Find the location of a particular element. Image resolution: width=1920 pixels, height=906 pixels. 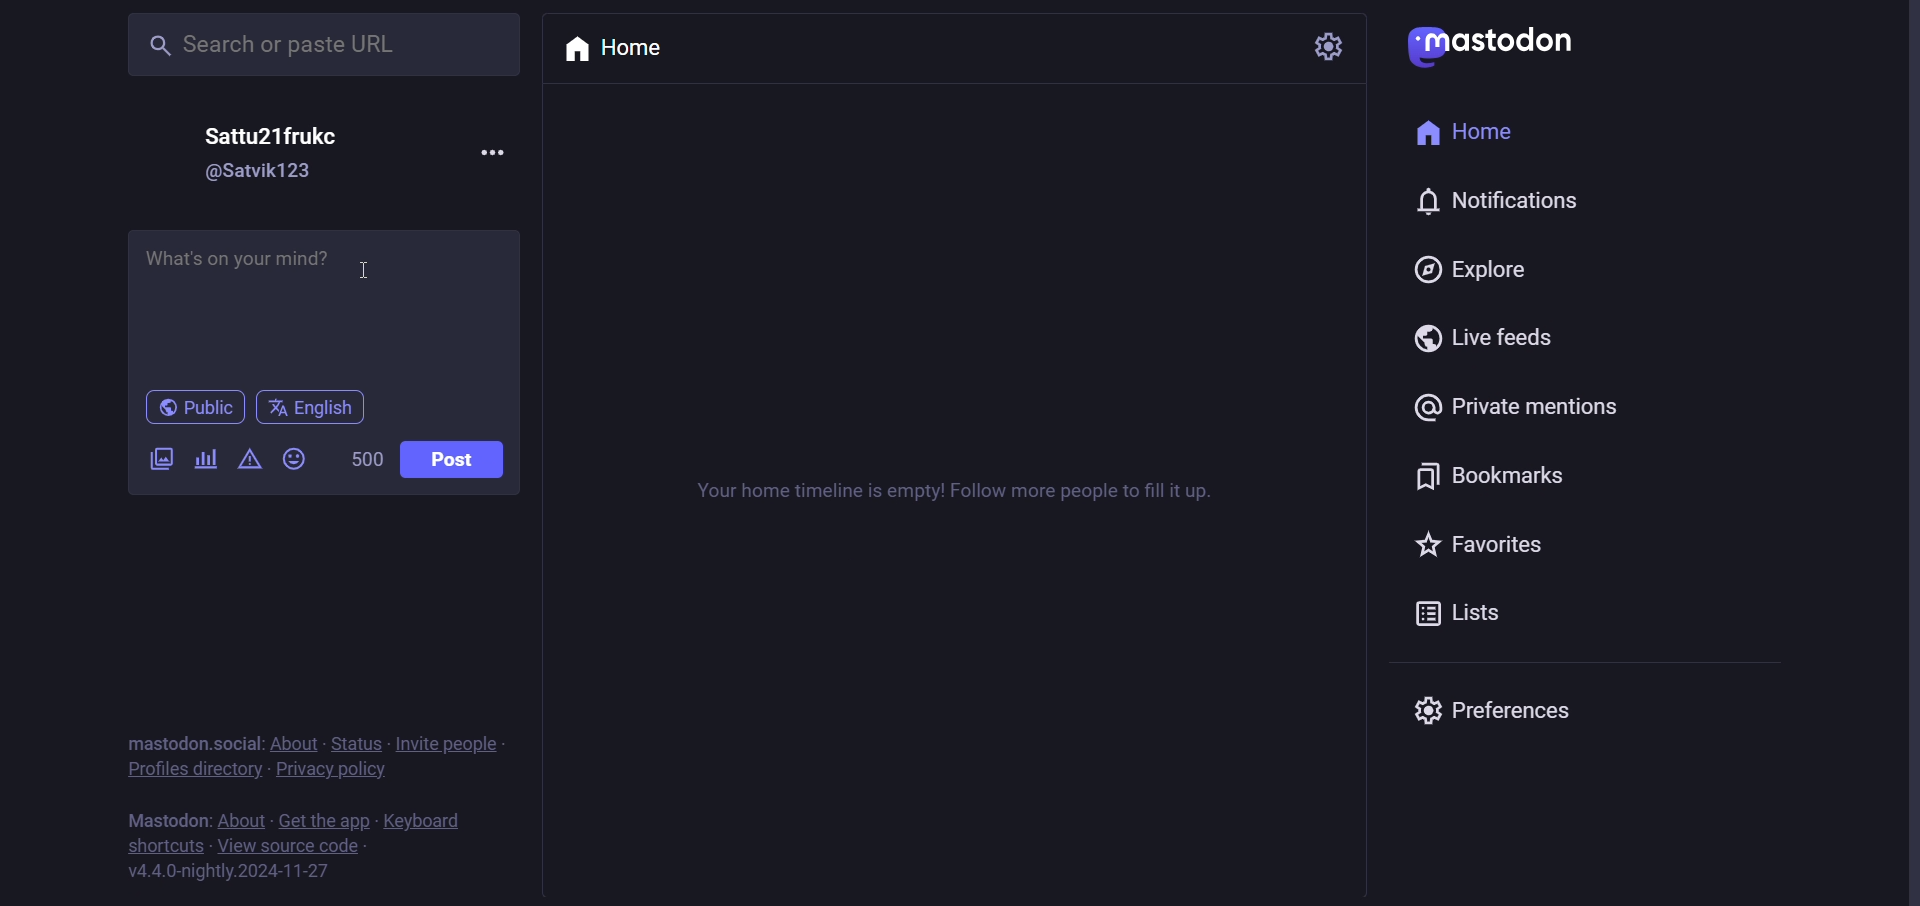

mastodon is located at coordinates (1494, 49).